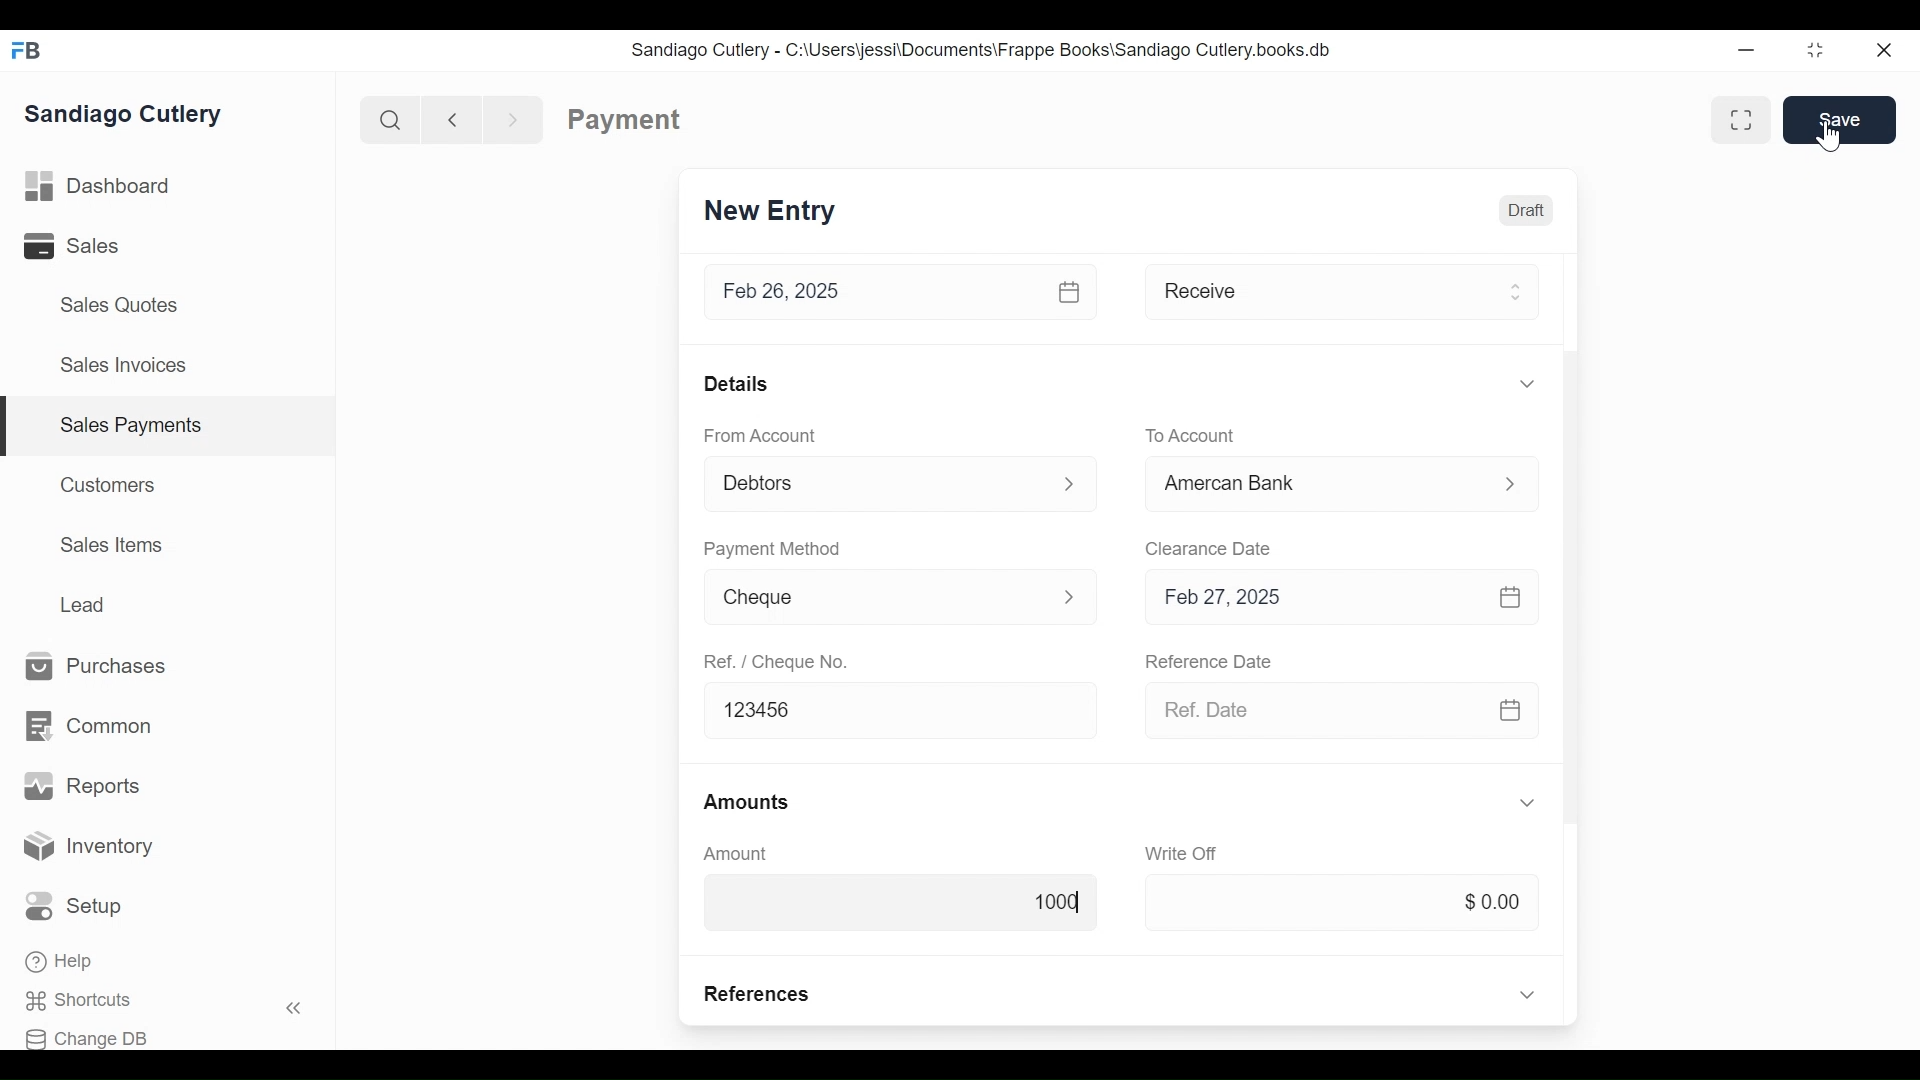 The width and height of the screenshot is (1920, 1080). Describe the element at coordinates (1840, 119) in the screenshot. I see `Save` at that location.